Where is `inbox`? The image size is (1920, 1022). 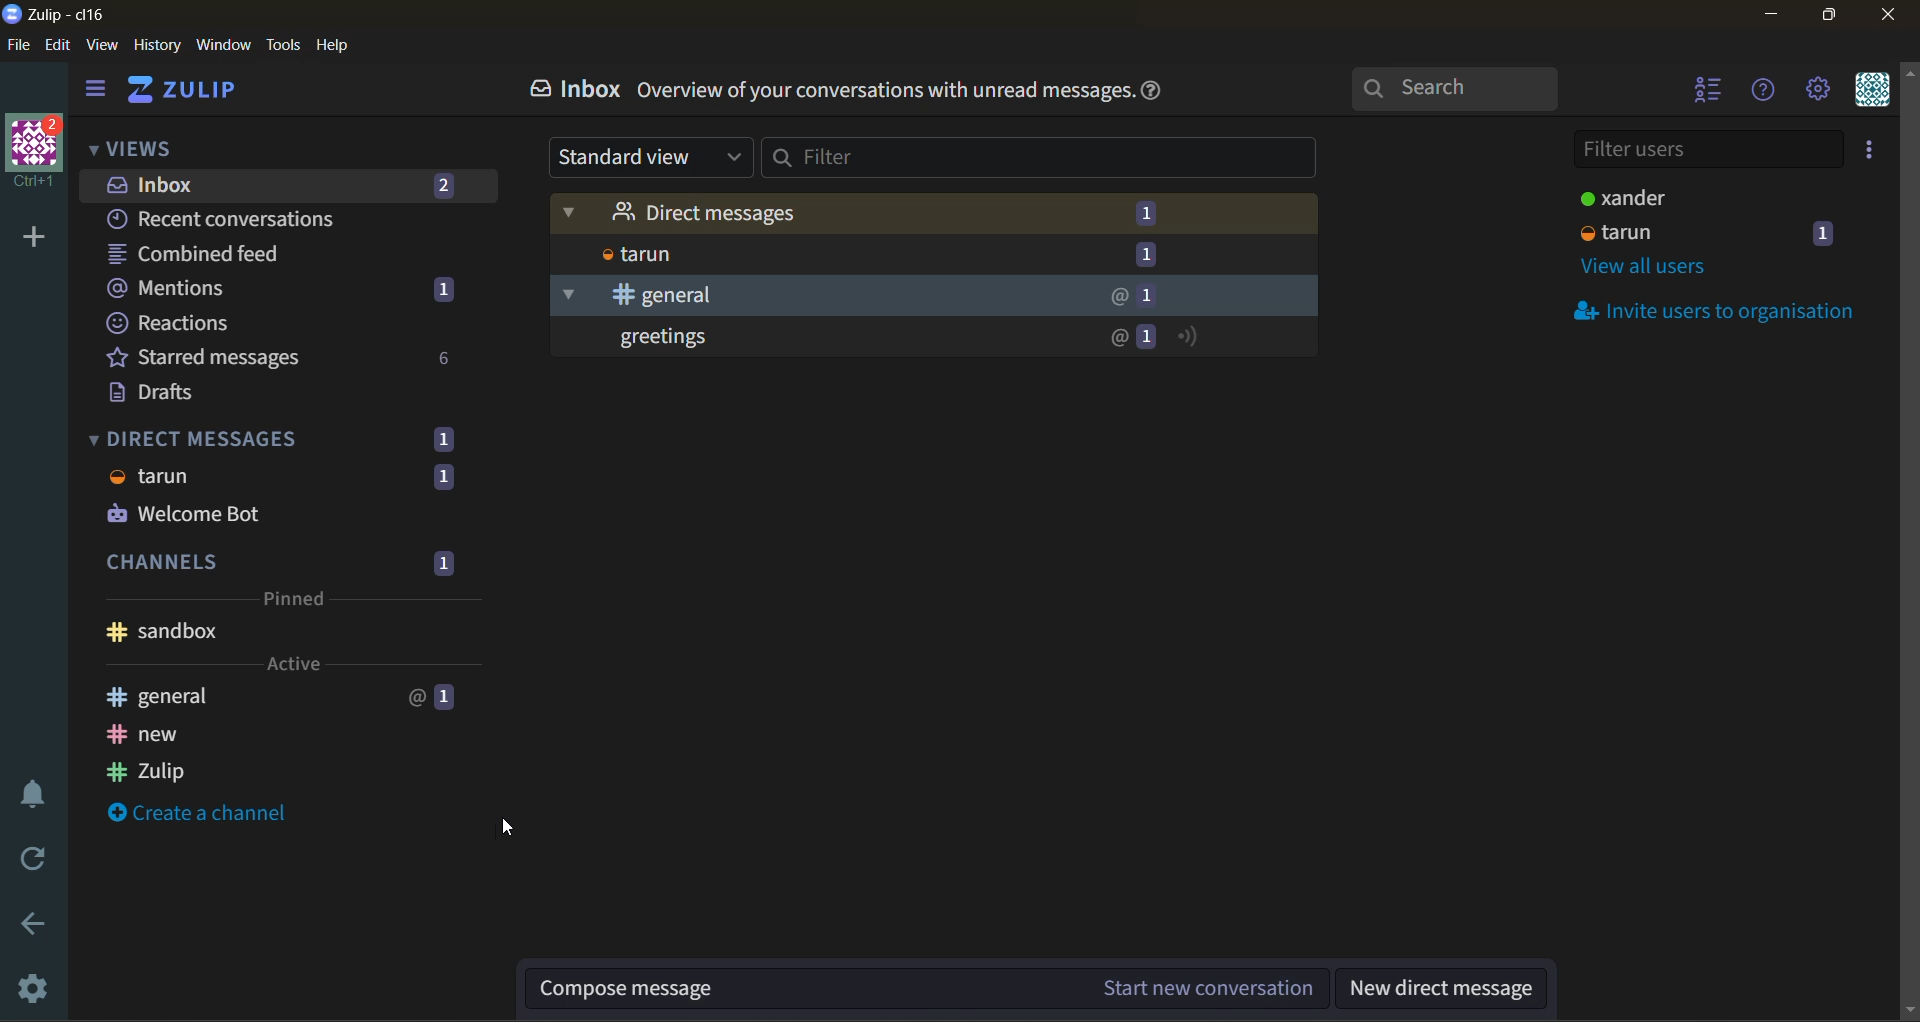 inbox is located at coordinates (287, 183).